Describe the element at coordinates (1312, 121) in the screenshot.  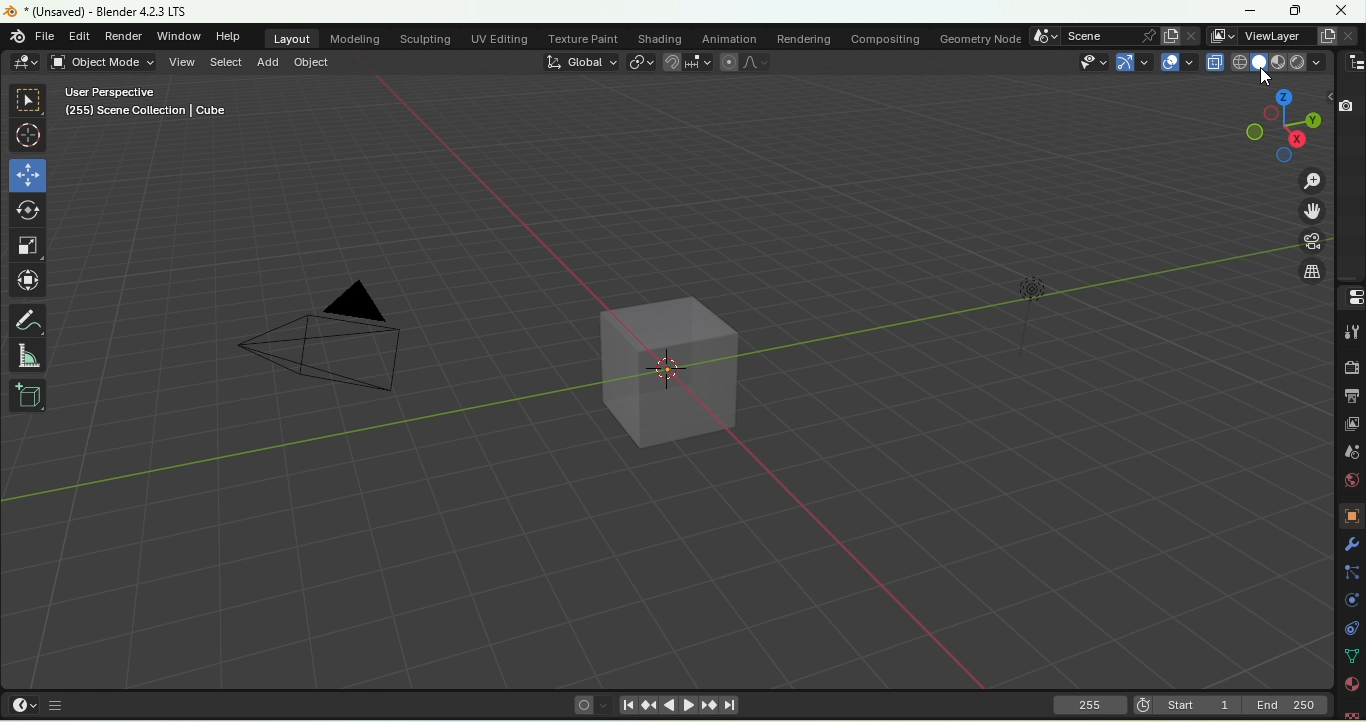
I see `Rotate the view` at that location.